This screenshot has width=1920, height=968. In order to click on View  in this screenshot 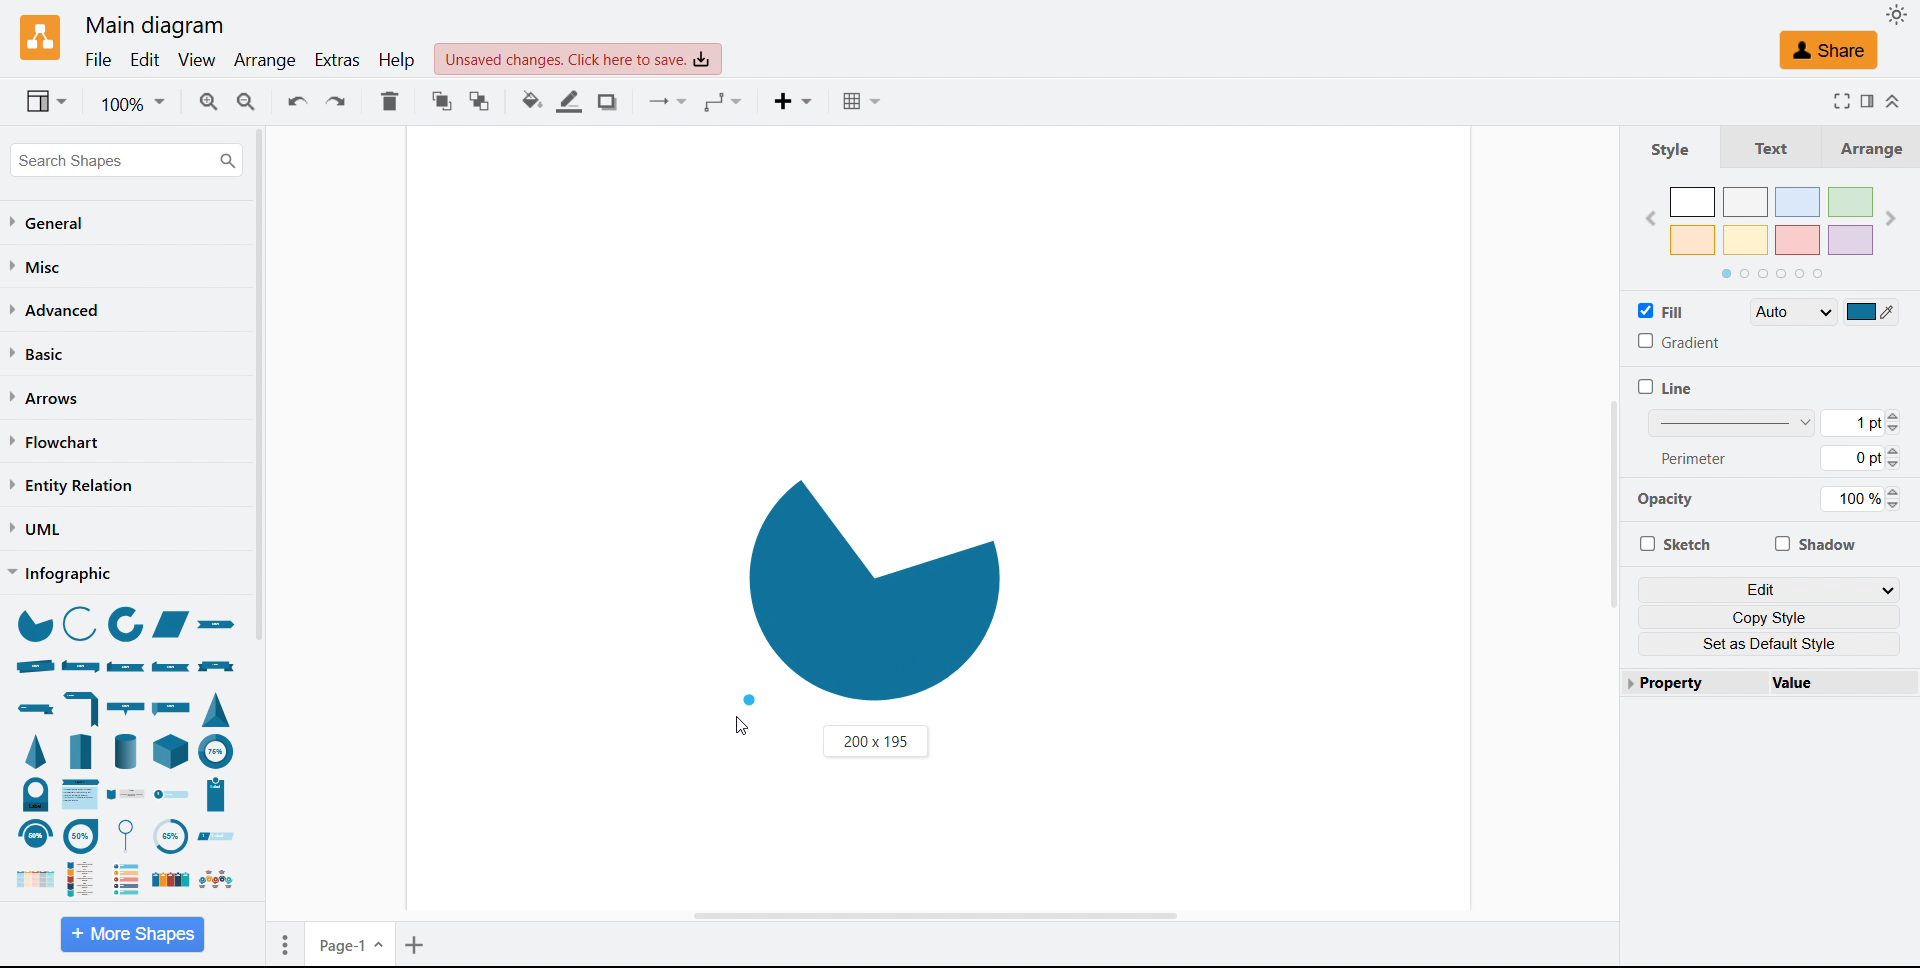, I will do `click(197, 61)`.